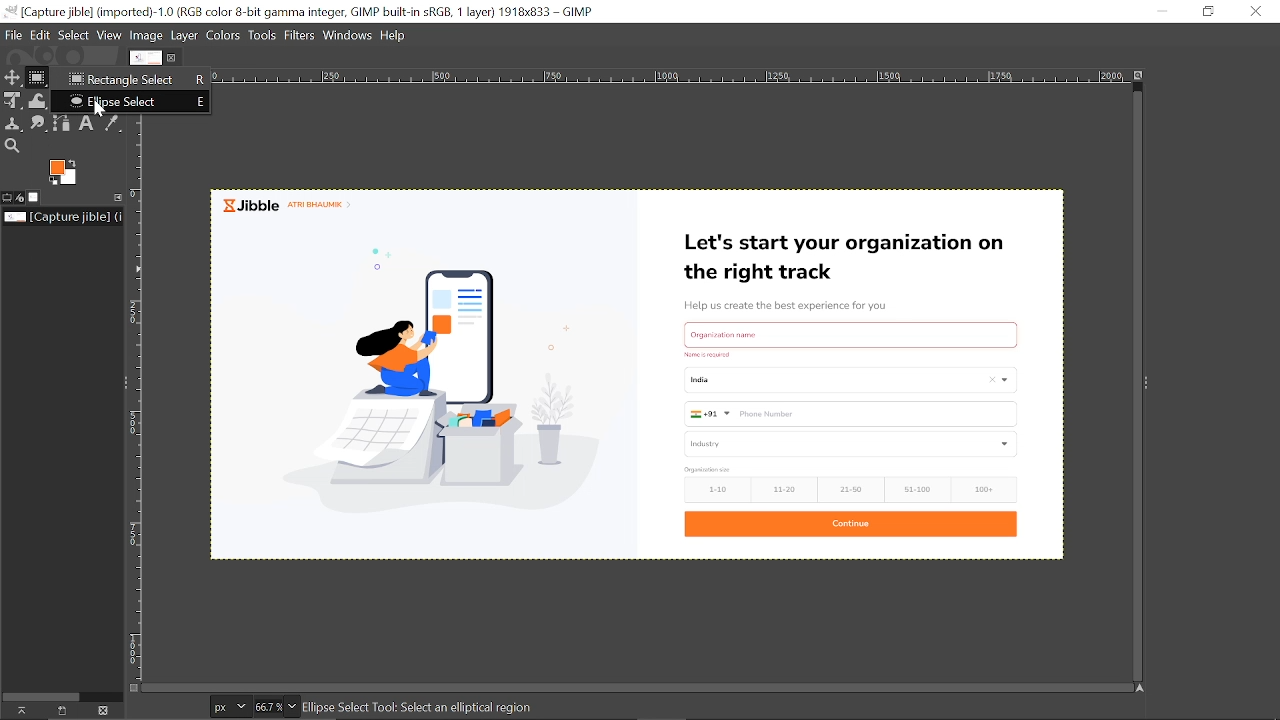 This screenshot has height=720, width=1280. What do you see at coordinates (1136, 76) in the screenshot?
I see `Zoom image when window size change` at bounding box center [1136, 76].